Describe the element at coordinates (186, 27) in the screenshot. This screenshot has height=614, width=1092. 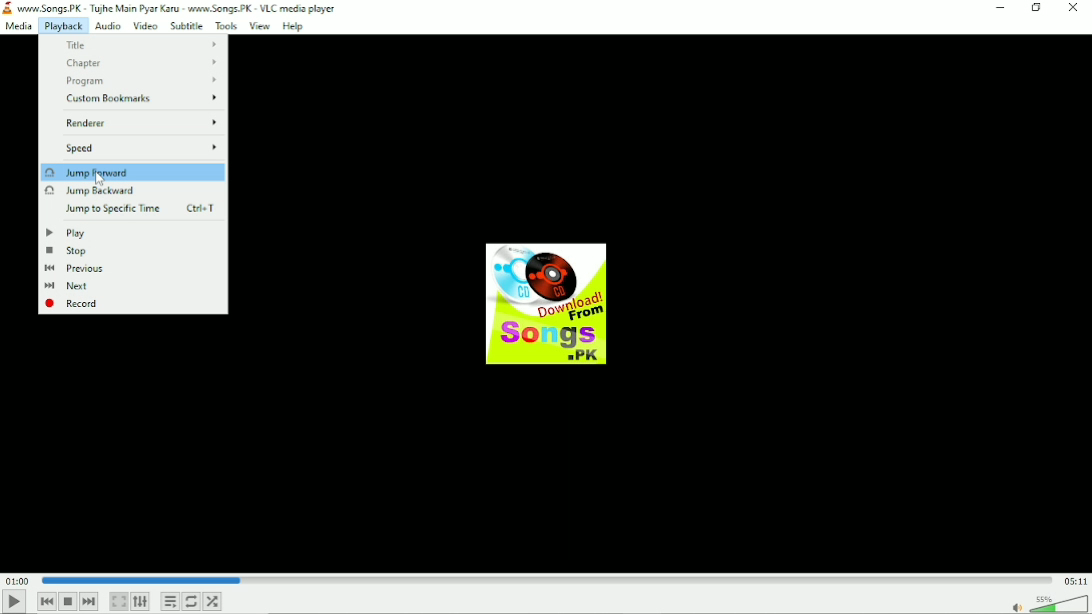
I see `Subtitle` at that location.